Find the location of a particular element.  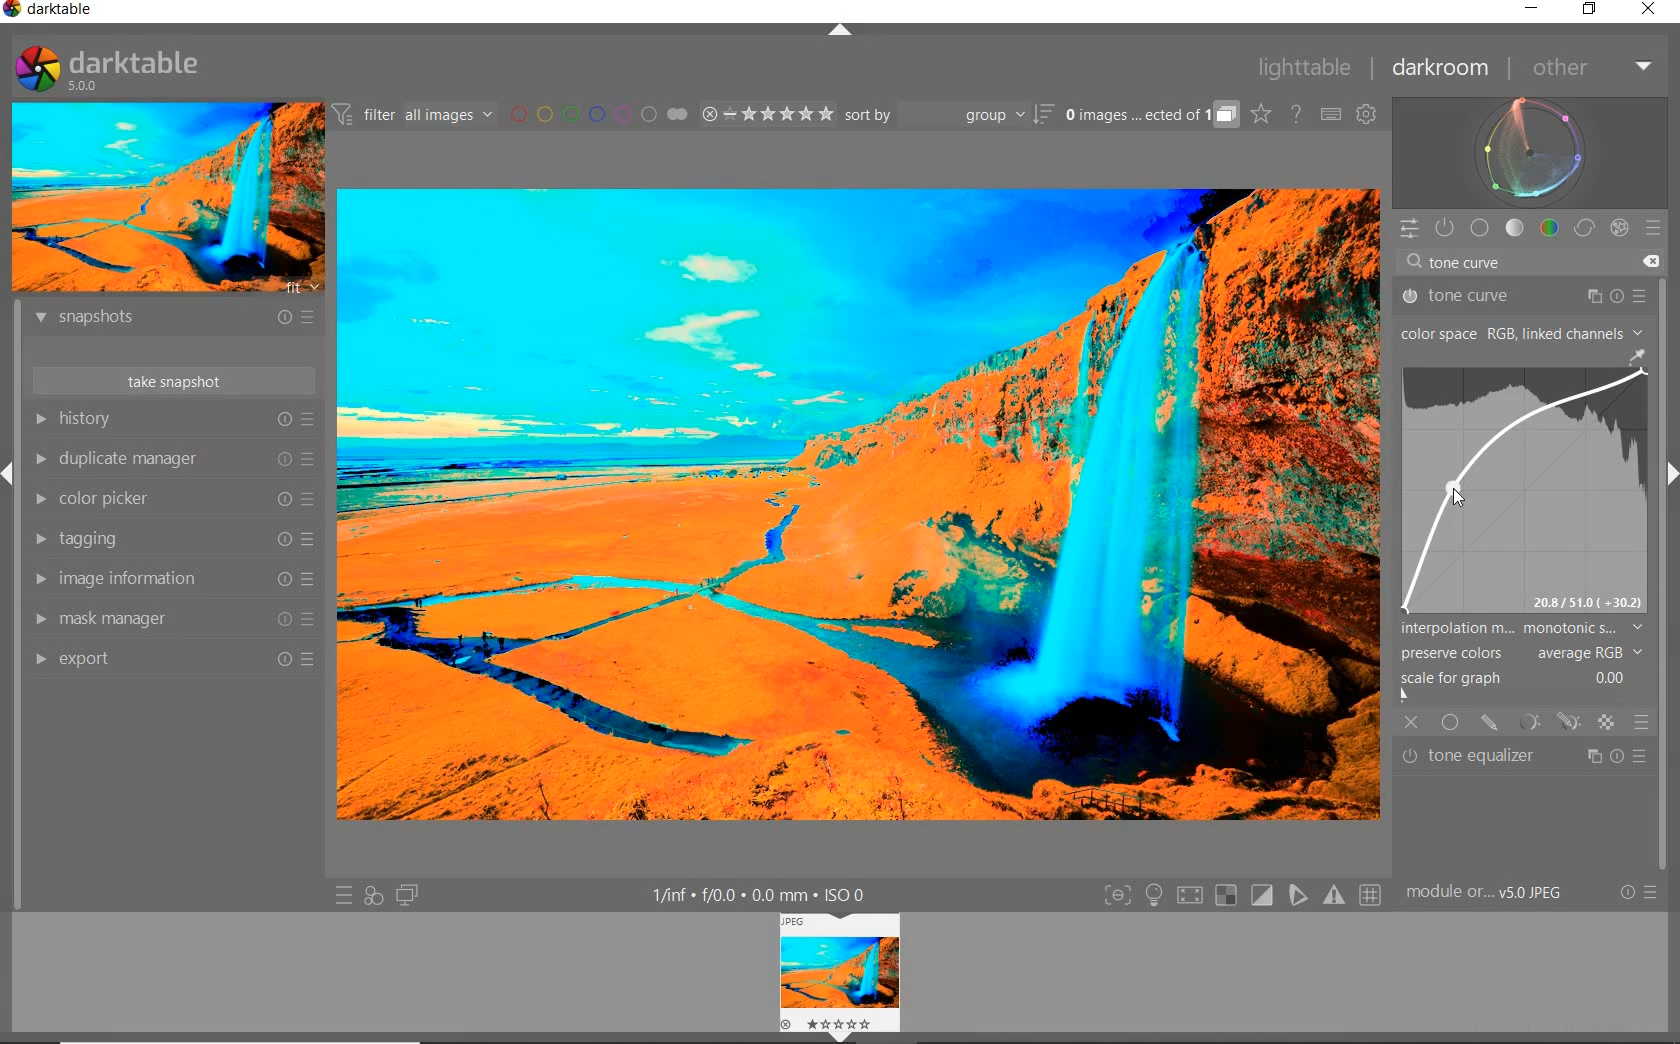

SYSTEM LOGO is located at coordinates (108, 69).